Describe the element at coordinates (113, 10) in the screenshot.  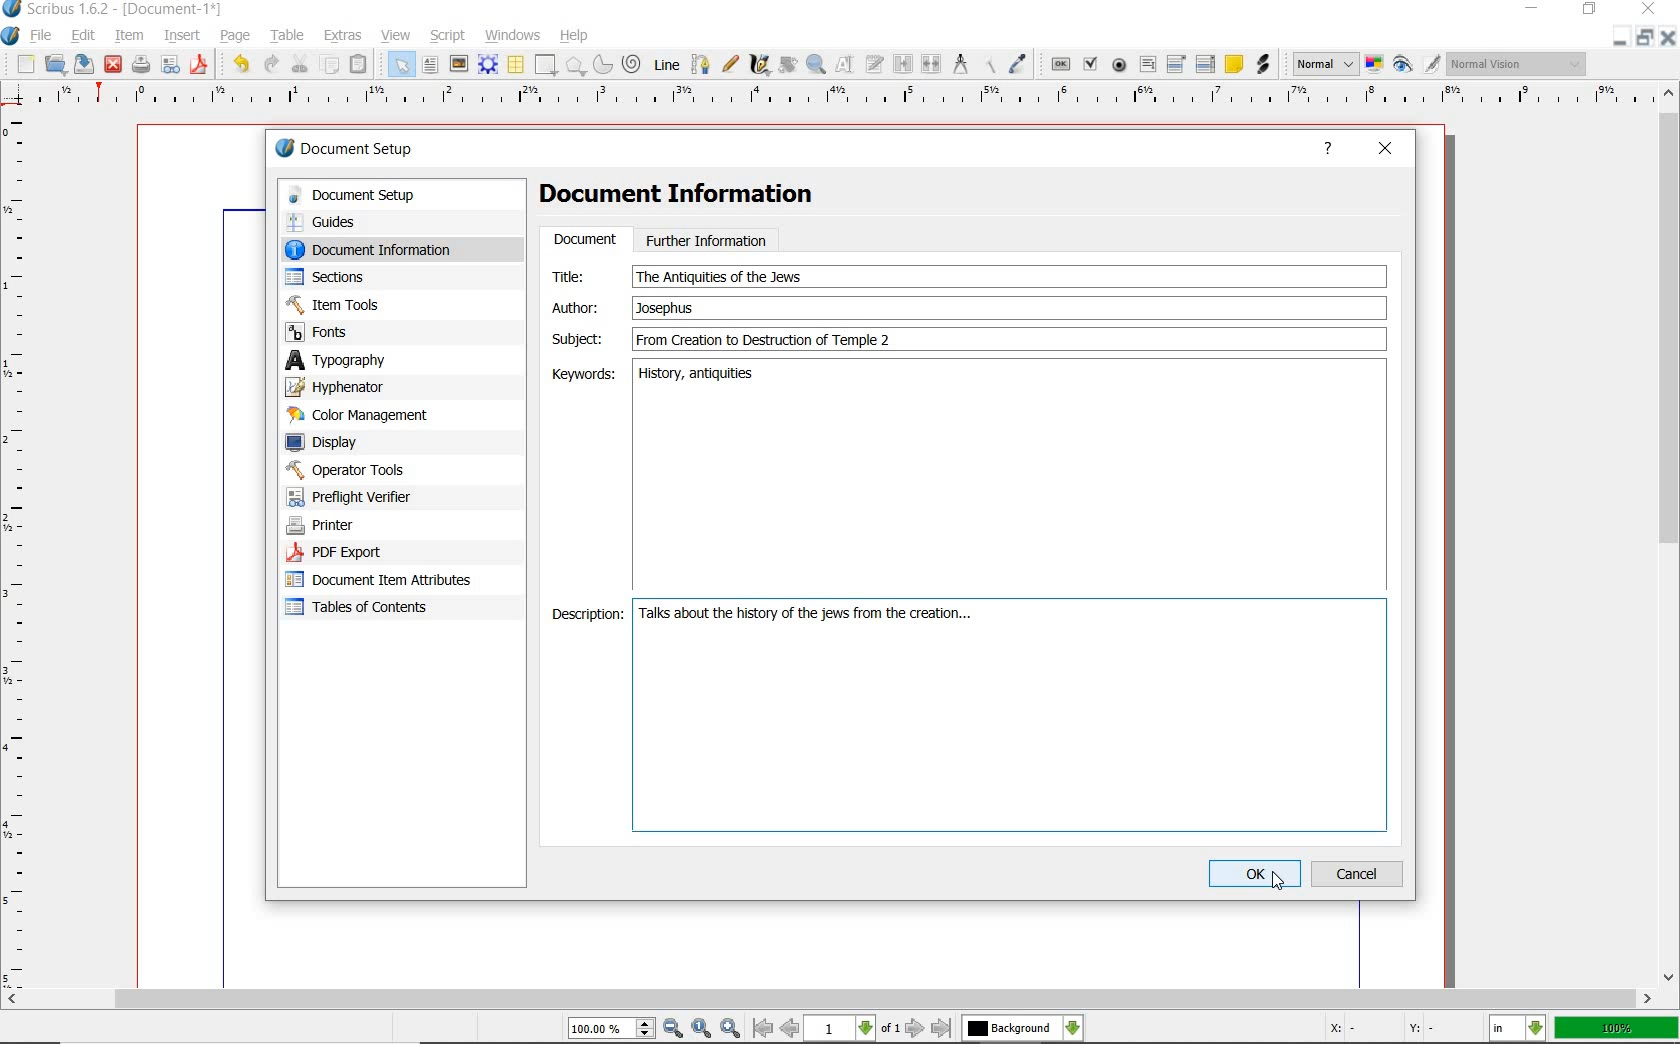
I see `system name` at that location.